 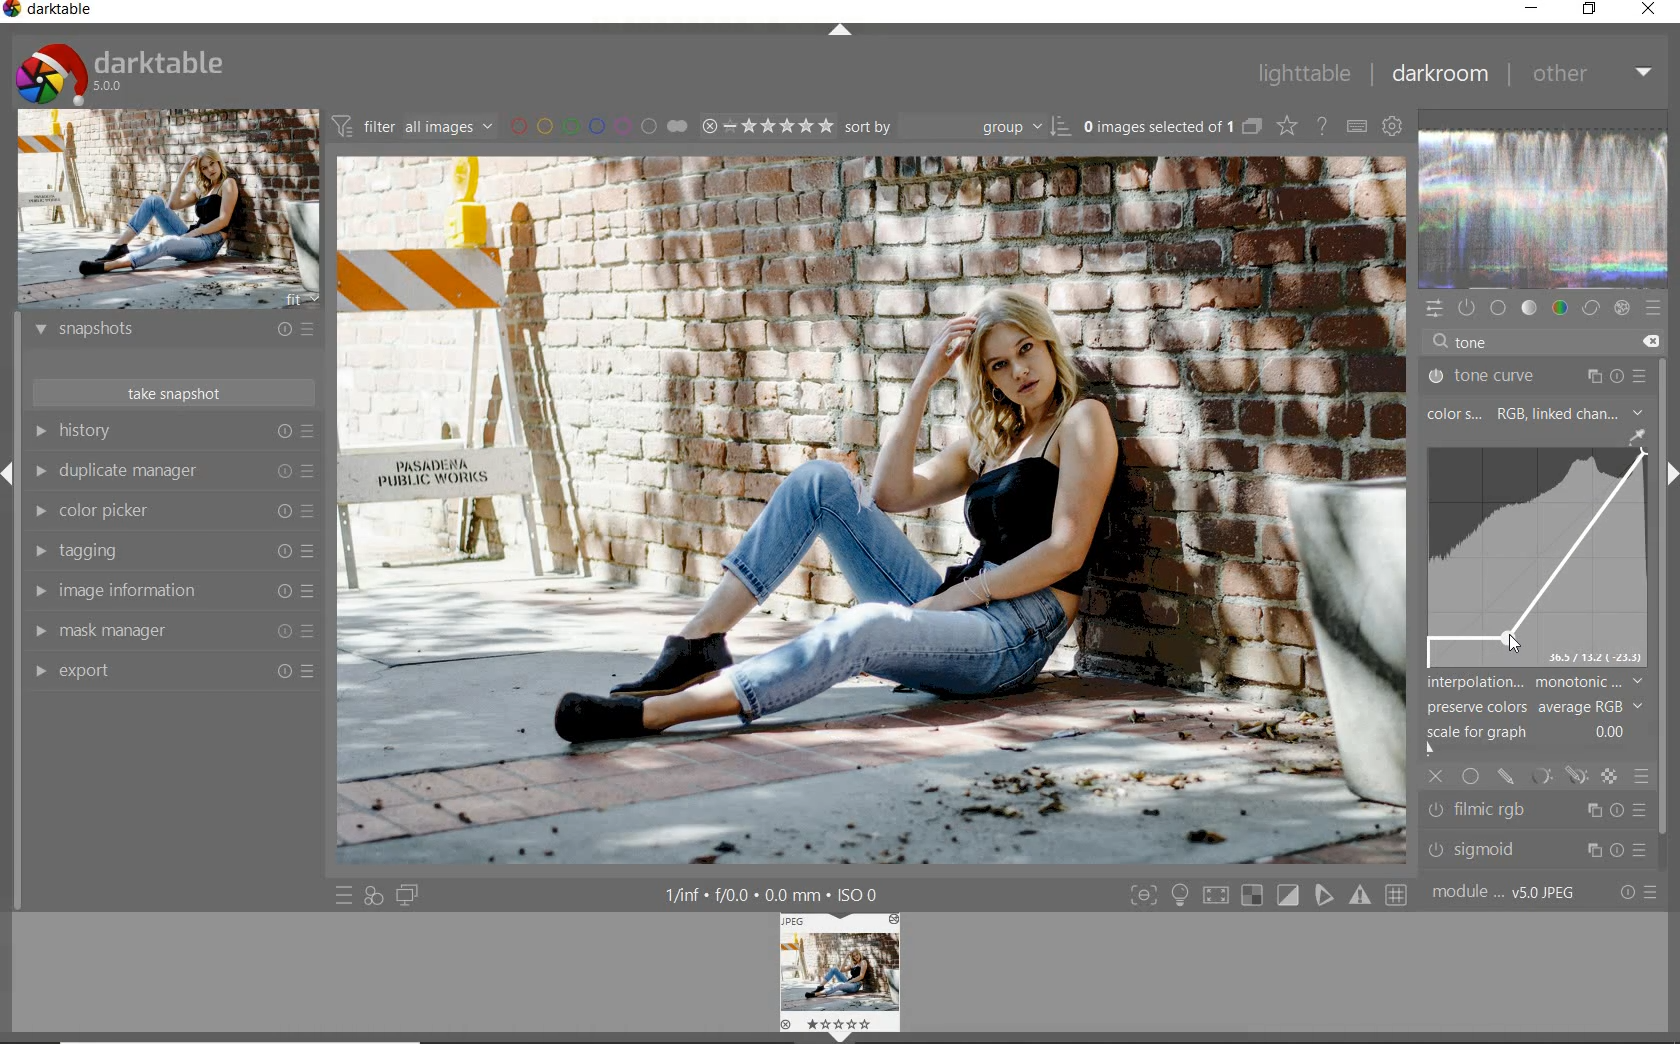 I want to click on filter images based on their modules, so click(x=416, y=128).